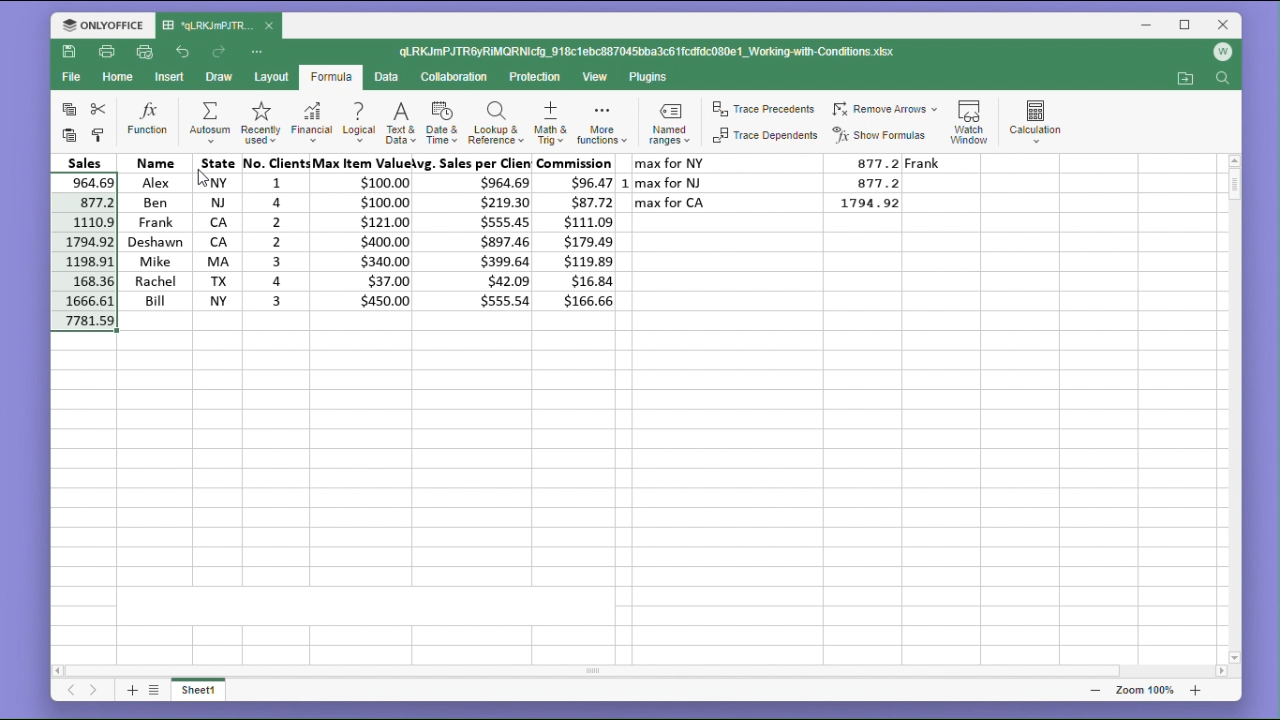 The width and height of the screenshot is (1280, 720). Describe the element at coordinates (763, 139) in the screenshot. I see `trace dependents` at that location.